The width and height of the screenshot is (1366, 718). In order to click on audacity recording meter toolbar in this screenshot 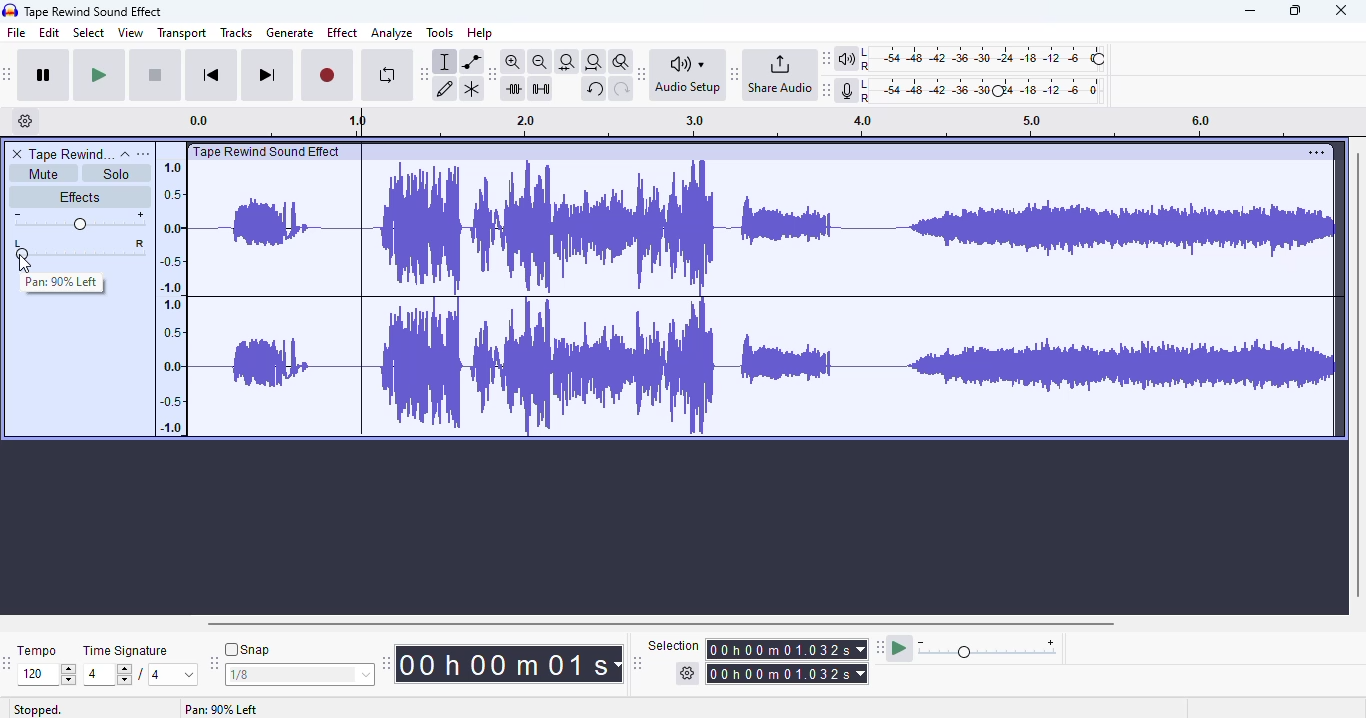, I will do `click(827, 90)`.